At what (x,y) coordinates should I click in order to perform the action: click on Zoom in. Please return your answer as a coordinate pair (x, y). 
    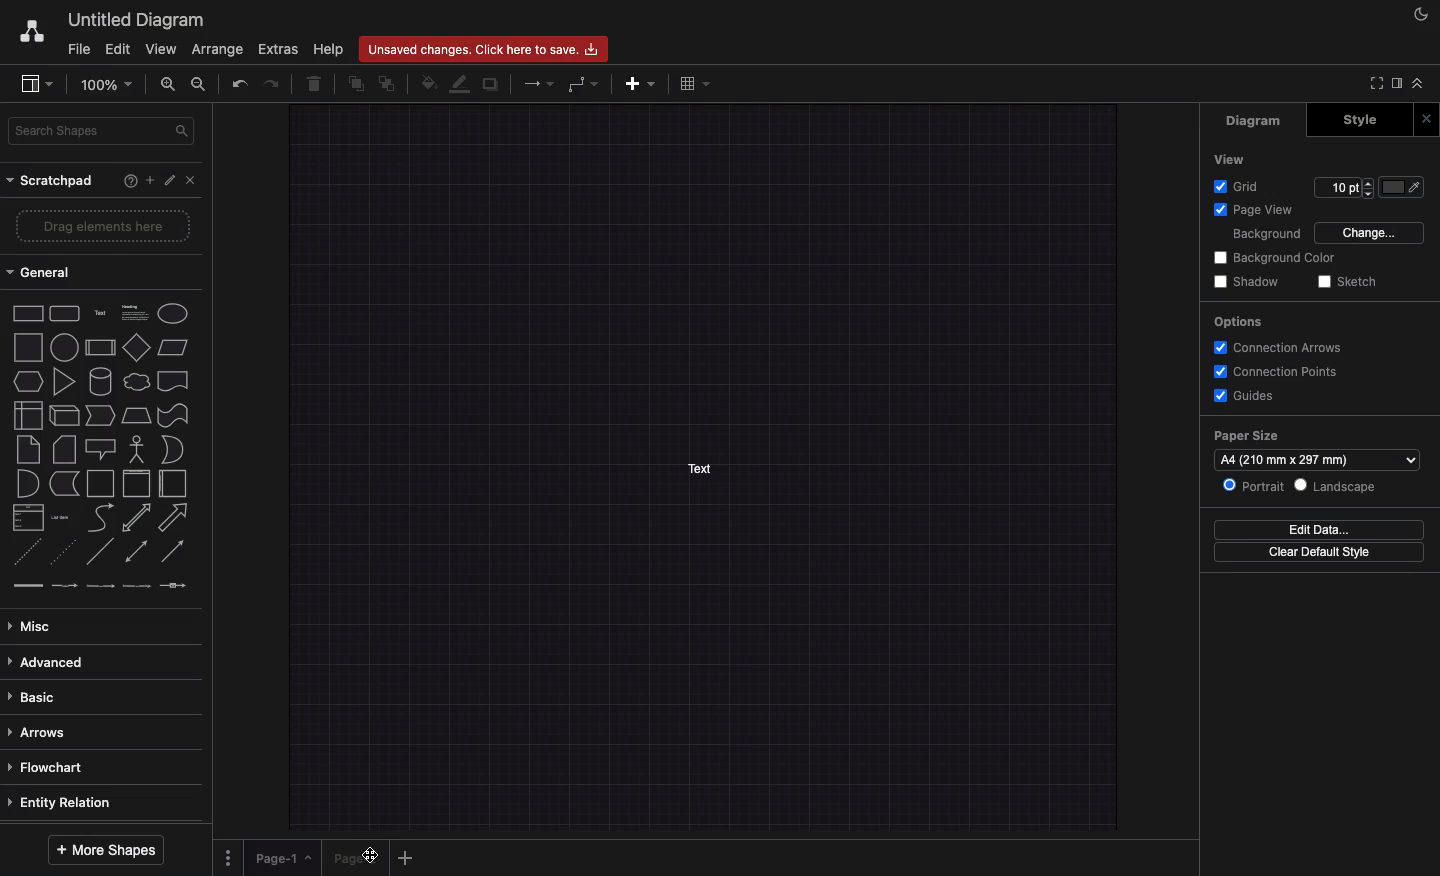
    Looking at the image, I should click on (171, 86).